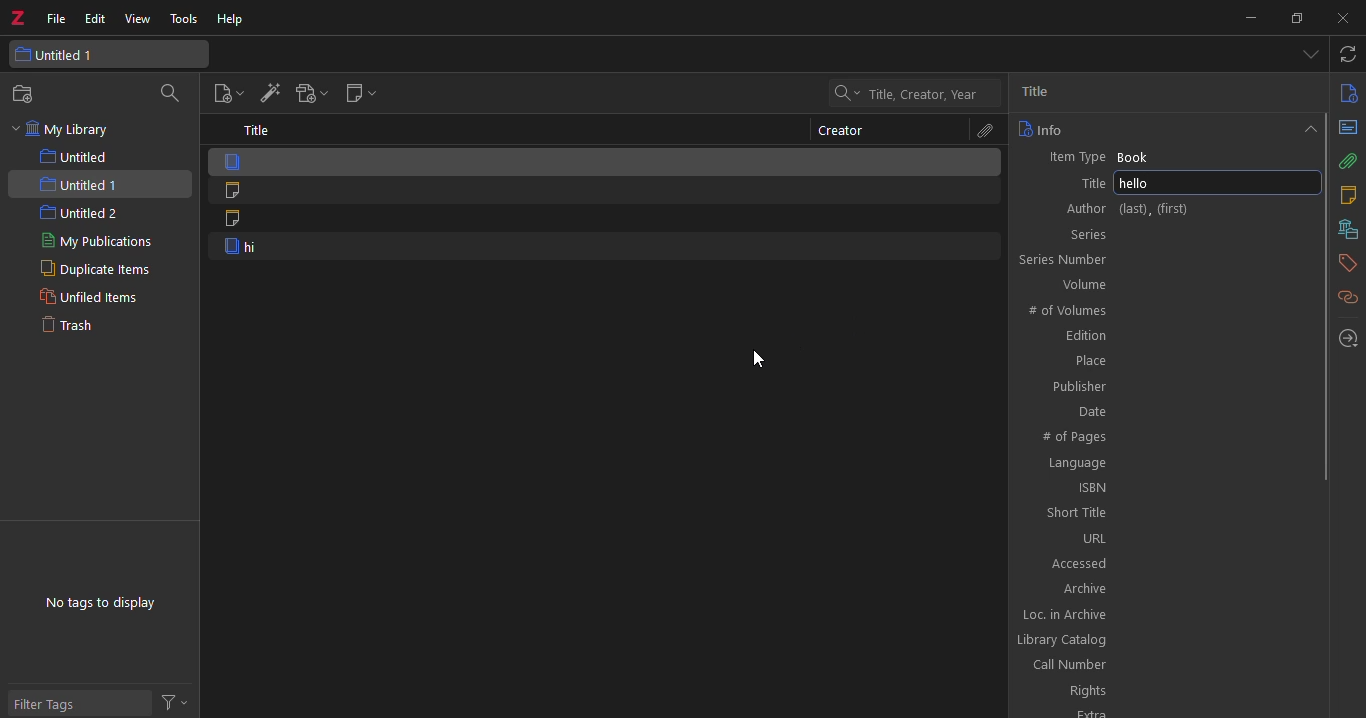 This screenshot has height=718, width=1366. Describe the element at coordinates (1348, 92) in the screenshot. I see `info` at that location.